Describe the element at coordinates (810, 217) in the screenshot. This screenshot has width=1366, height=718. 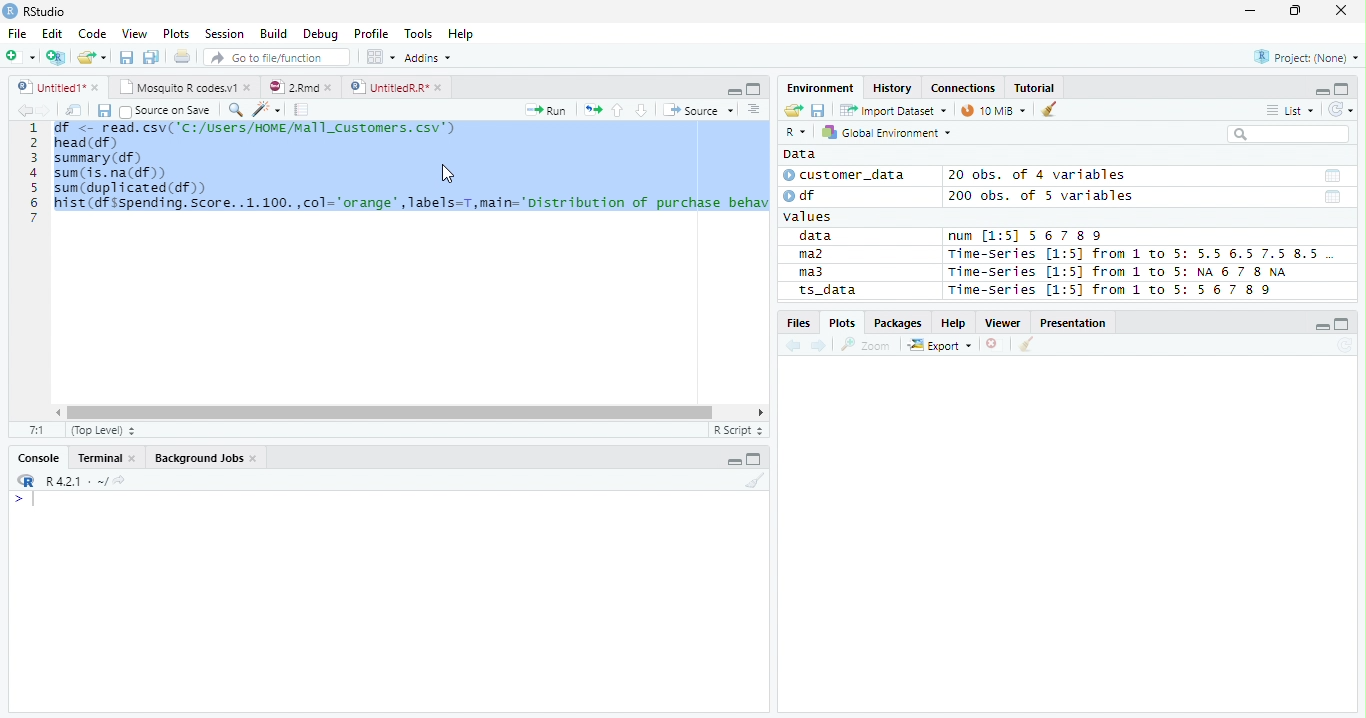
I see `values` at that location.